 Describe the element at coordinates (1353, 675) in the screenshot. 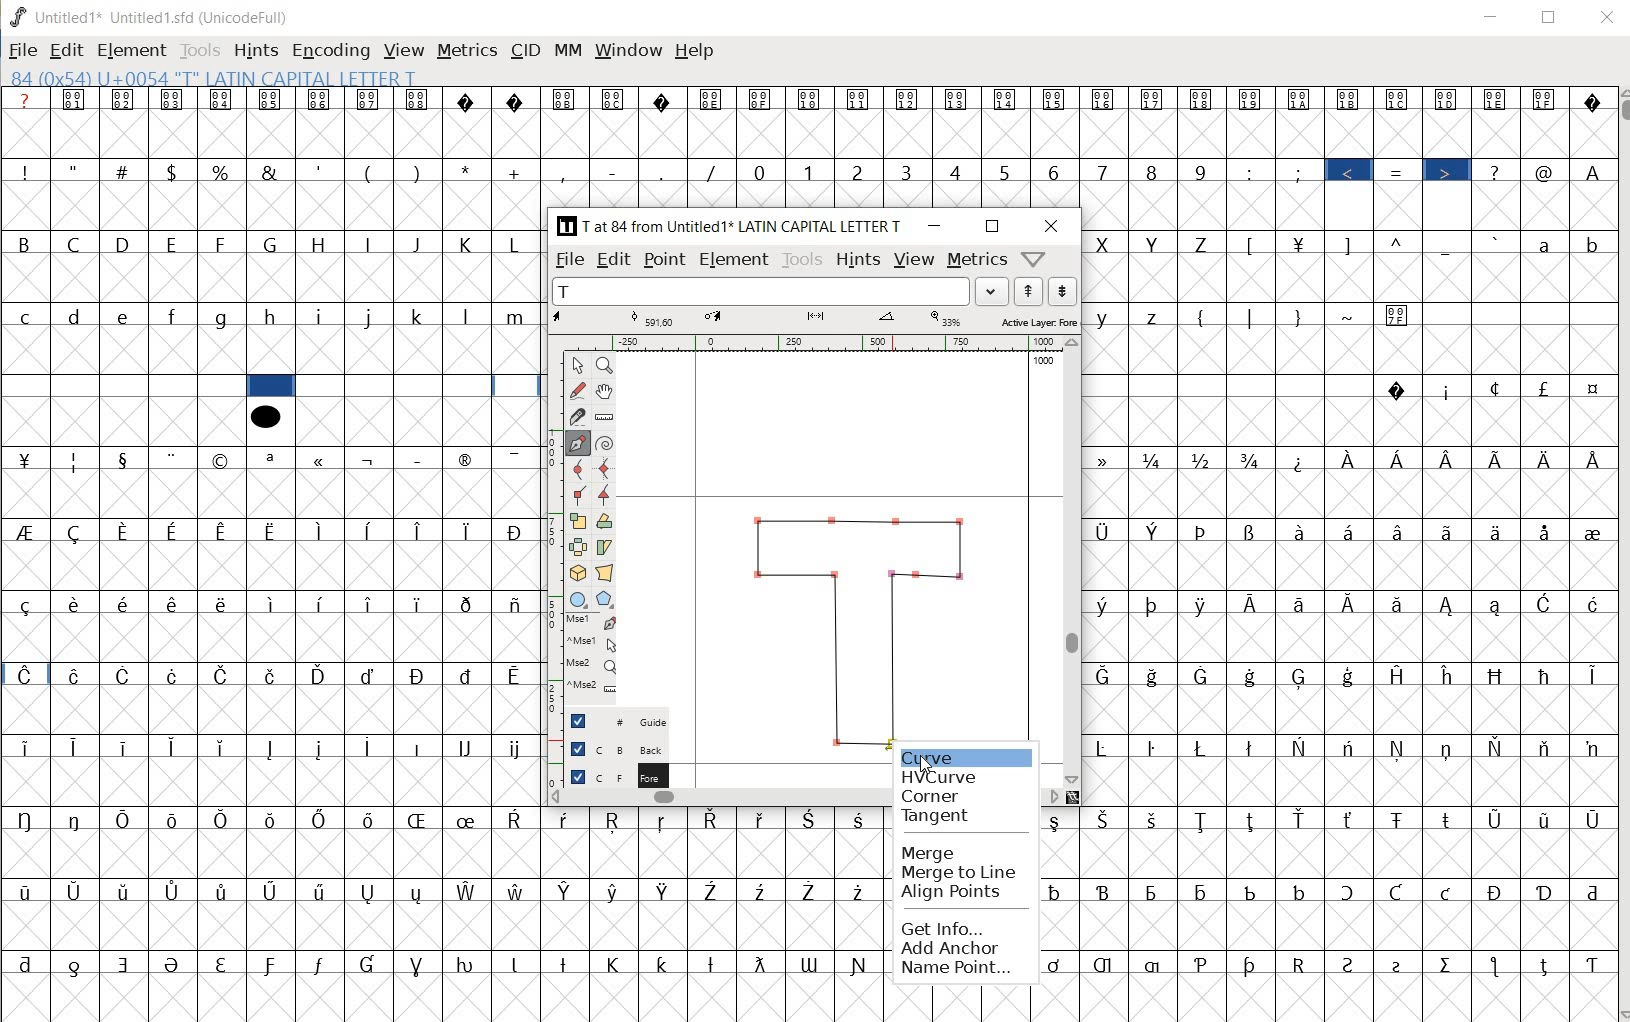

I see `Symbol` at that location.